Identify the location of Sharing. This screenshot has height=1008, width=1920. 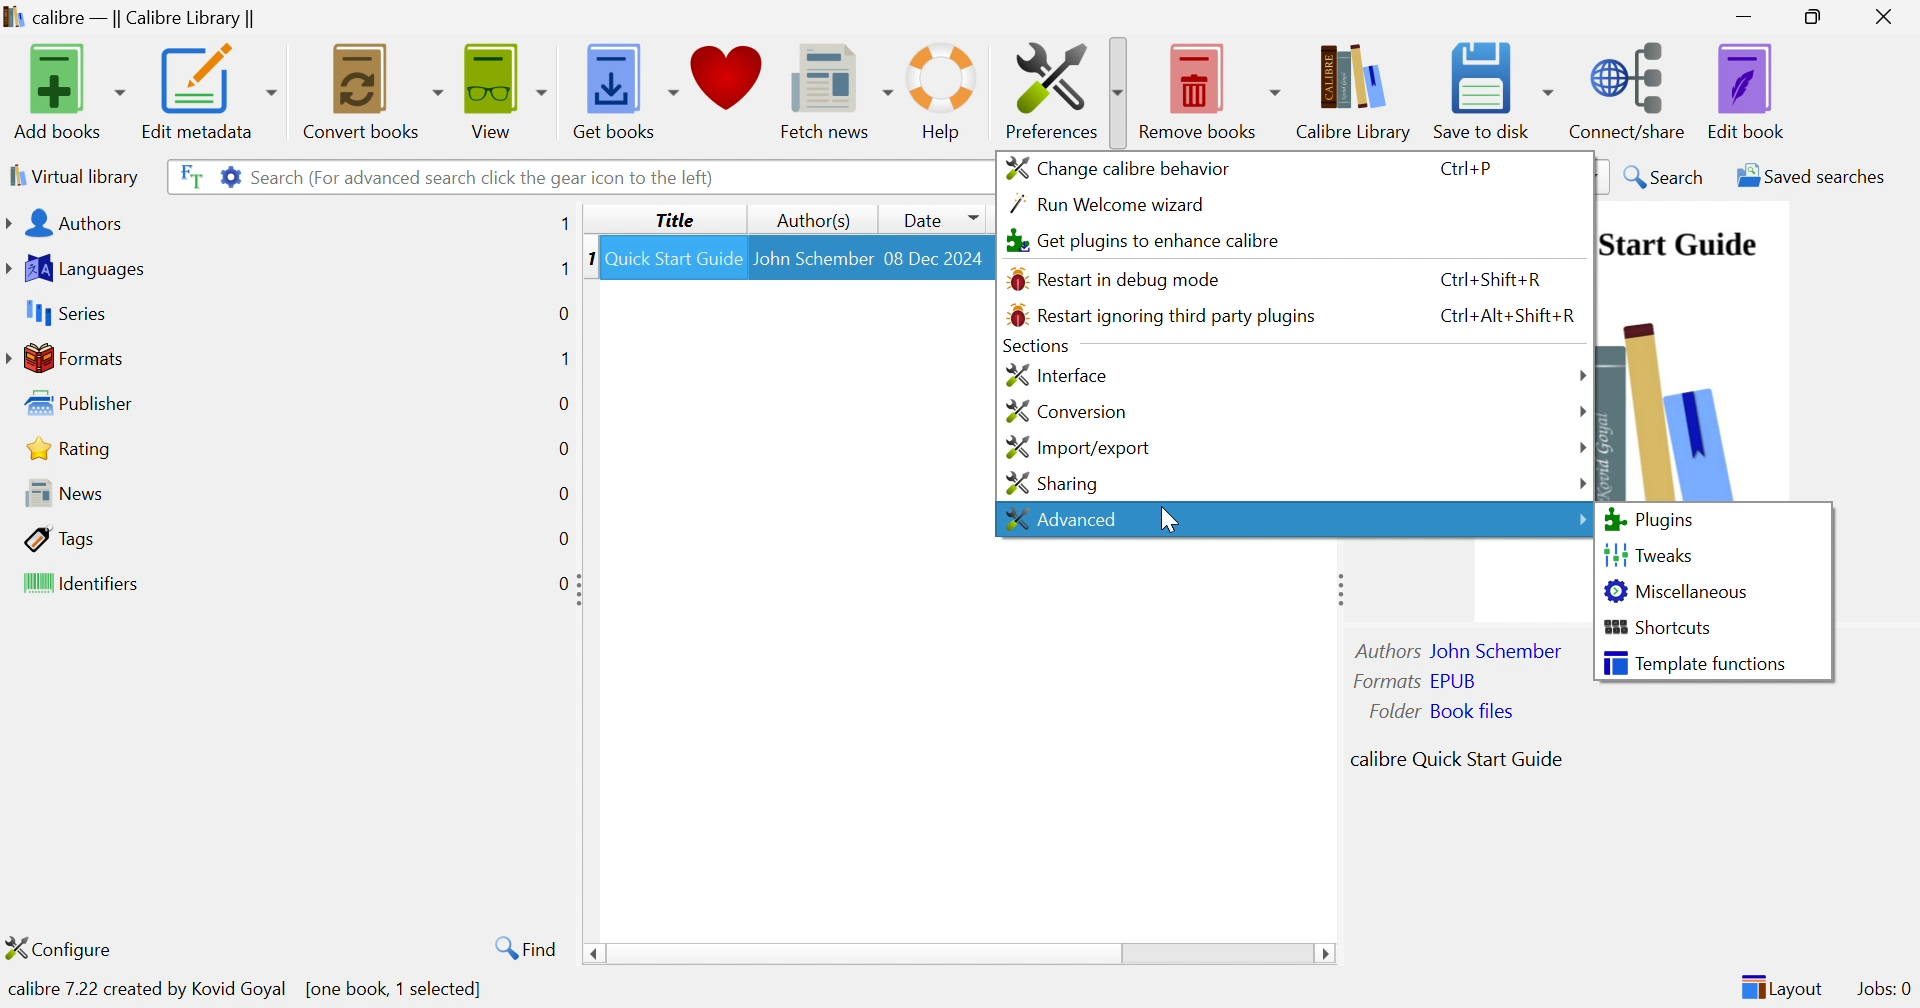
(1050, 484).